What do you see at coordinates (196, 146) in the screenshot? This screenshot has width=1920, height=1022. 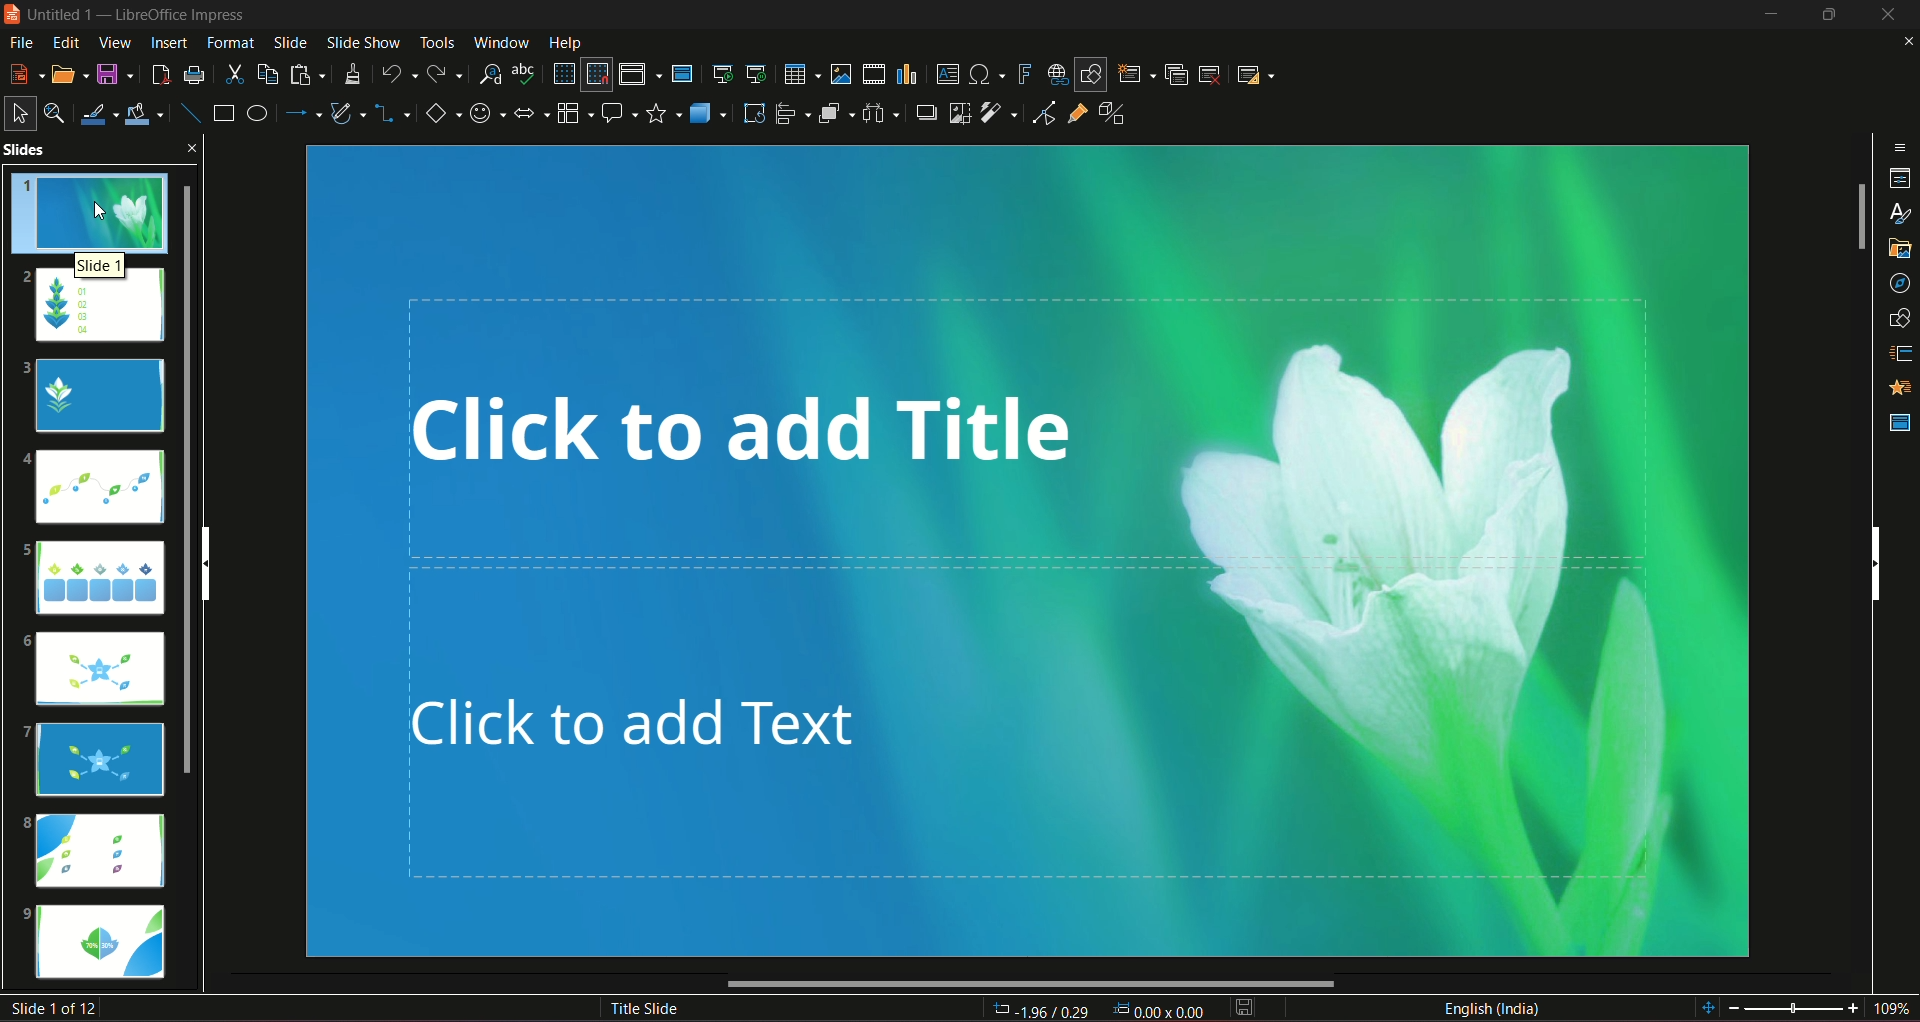 I see `close` at bounding box center [196, 146].